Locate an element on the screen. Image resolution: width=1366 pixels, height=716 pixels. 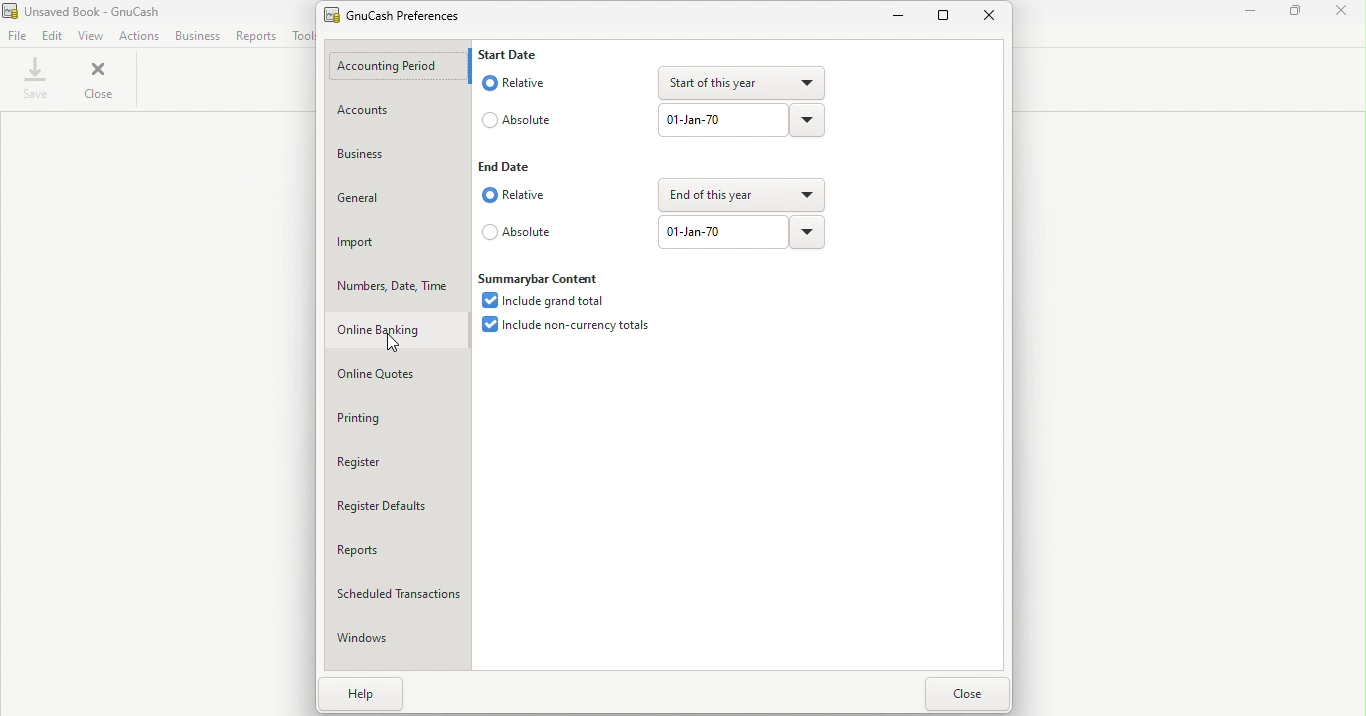
Drop down menu is located at coordinates (808, 234).